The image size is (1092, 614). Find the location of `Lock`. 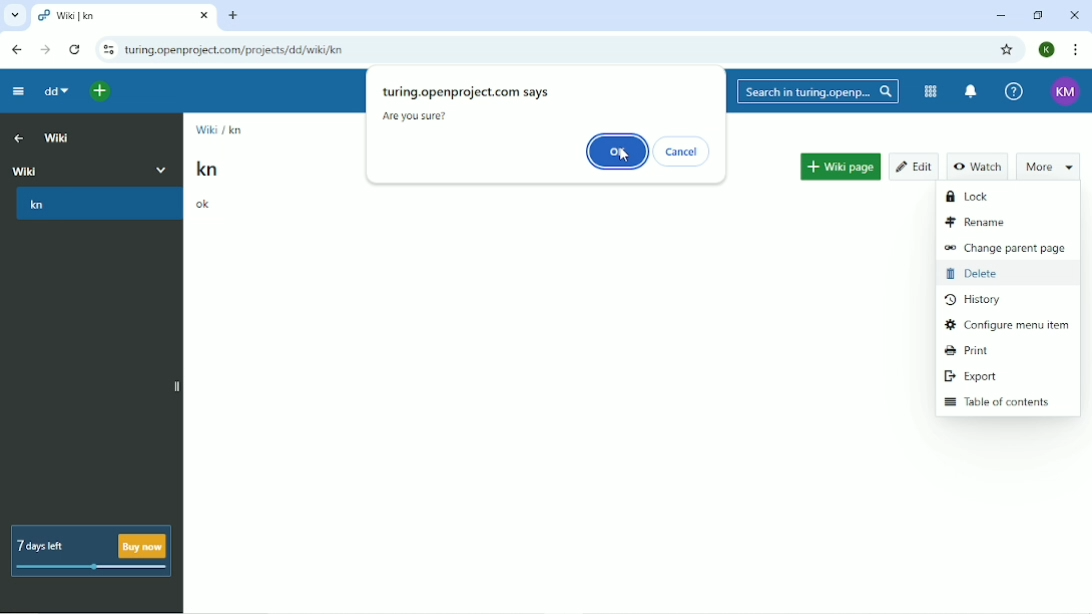

Lock is located at coordinates (972, 196).